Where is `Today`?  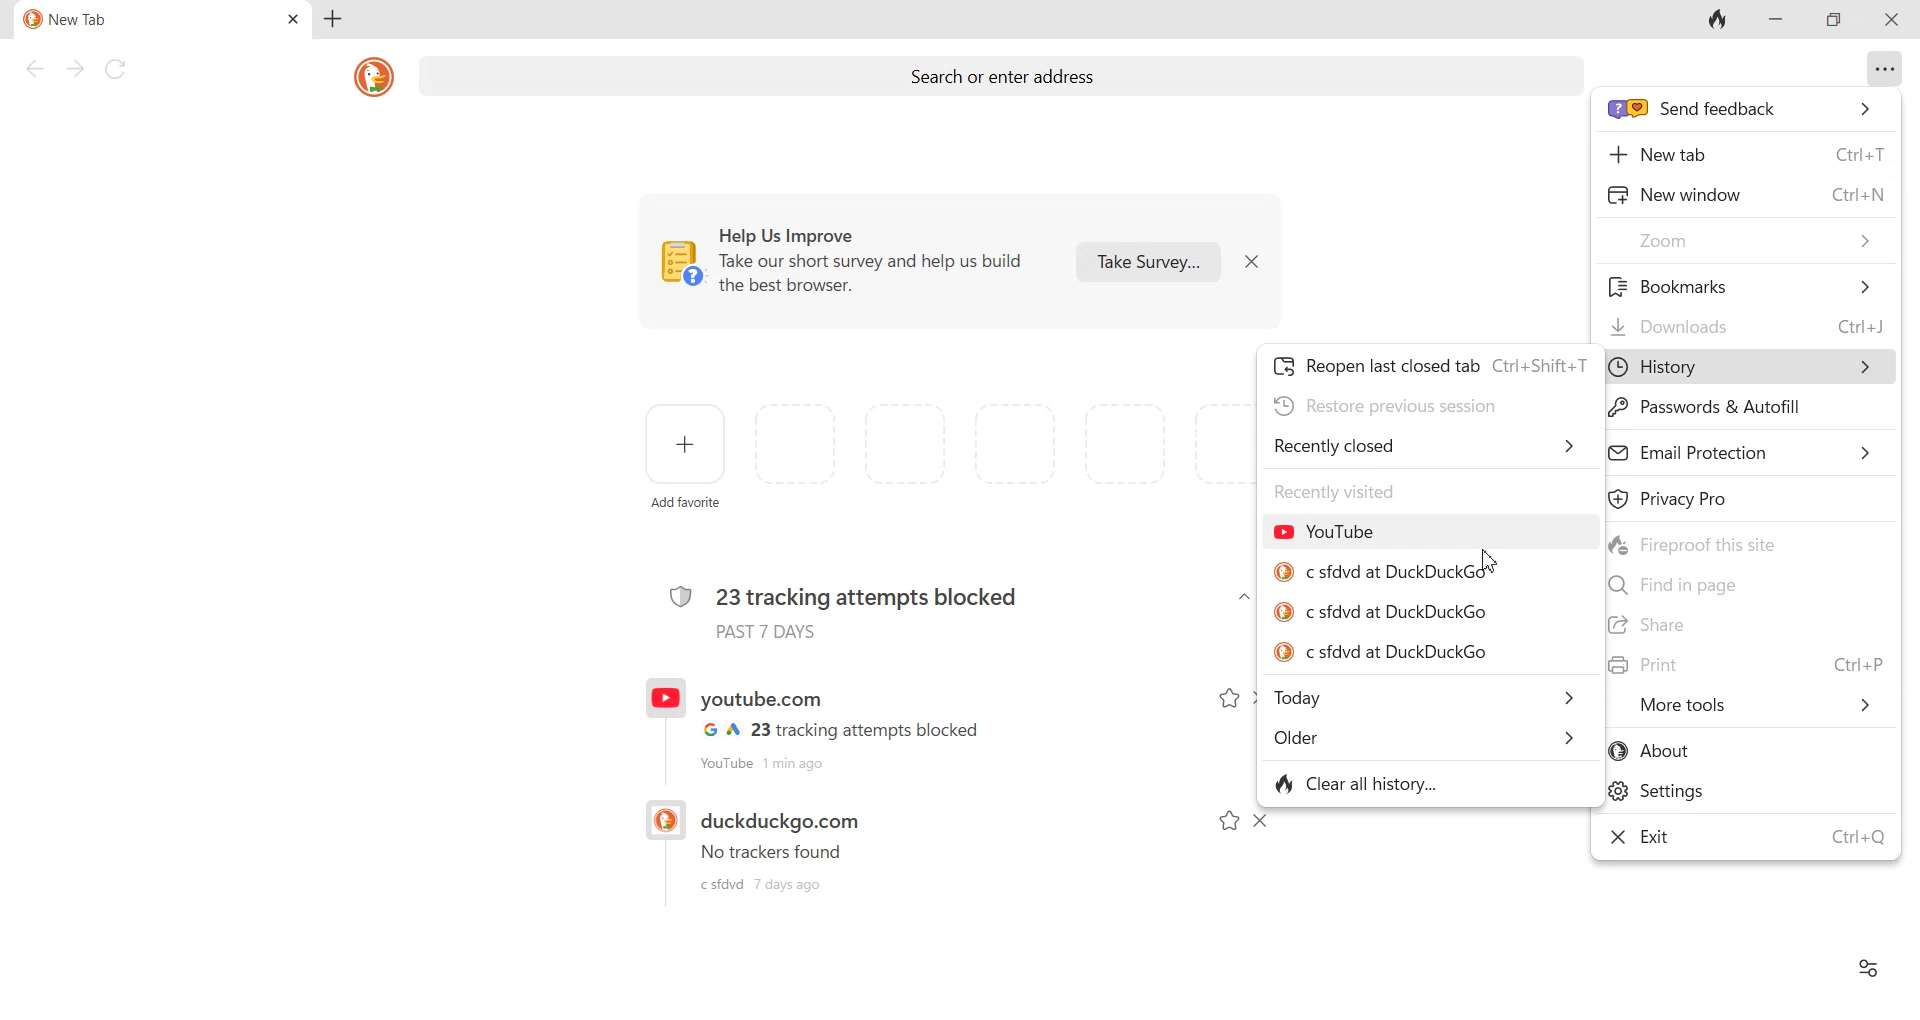 Today is located at coordinates (1420, 696).